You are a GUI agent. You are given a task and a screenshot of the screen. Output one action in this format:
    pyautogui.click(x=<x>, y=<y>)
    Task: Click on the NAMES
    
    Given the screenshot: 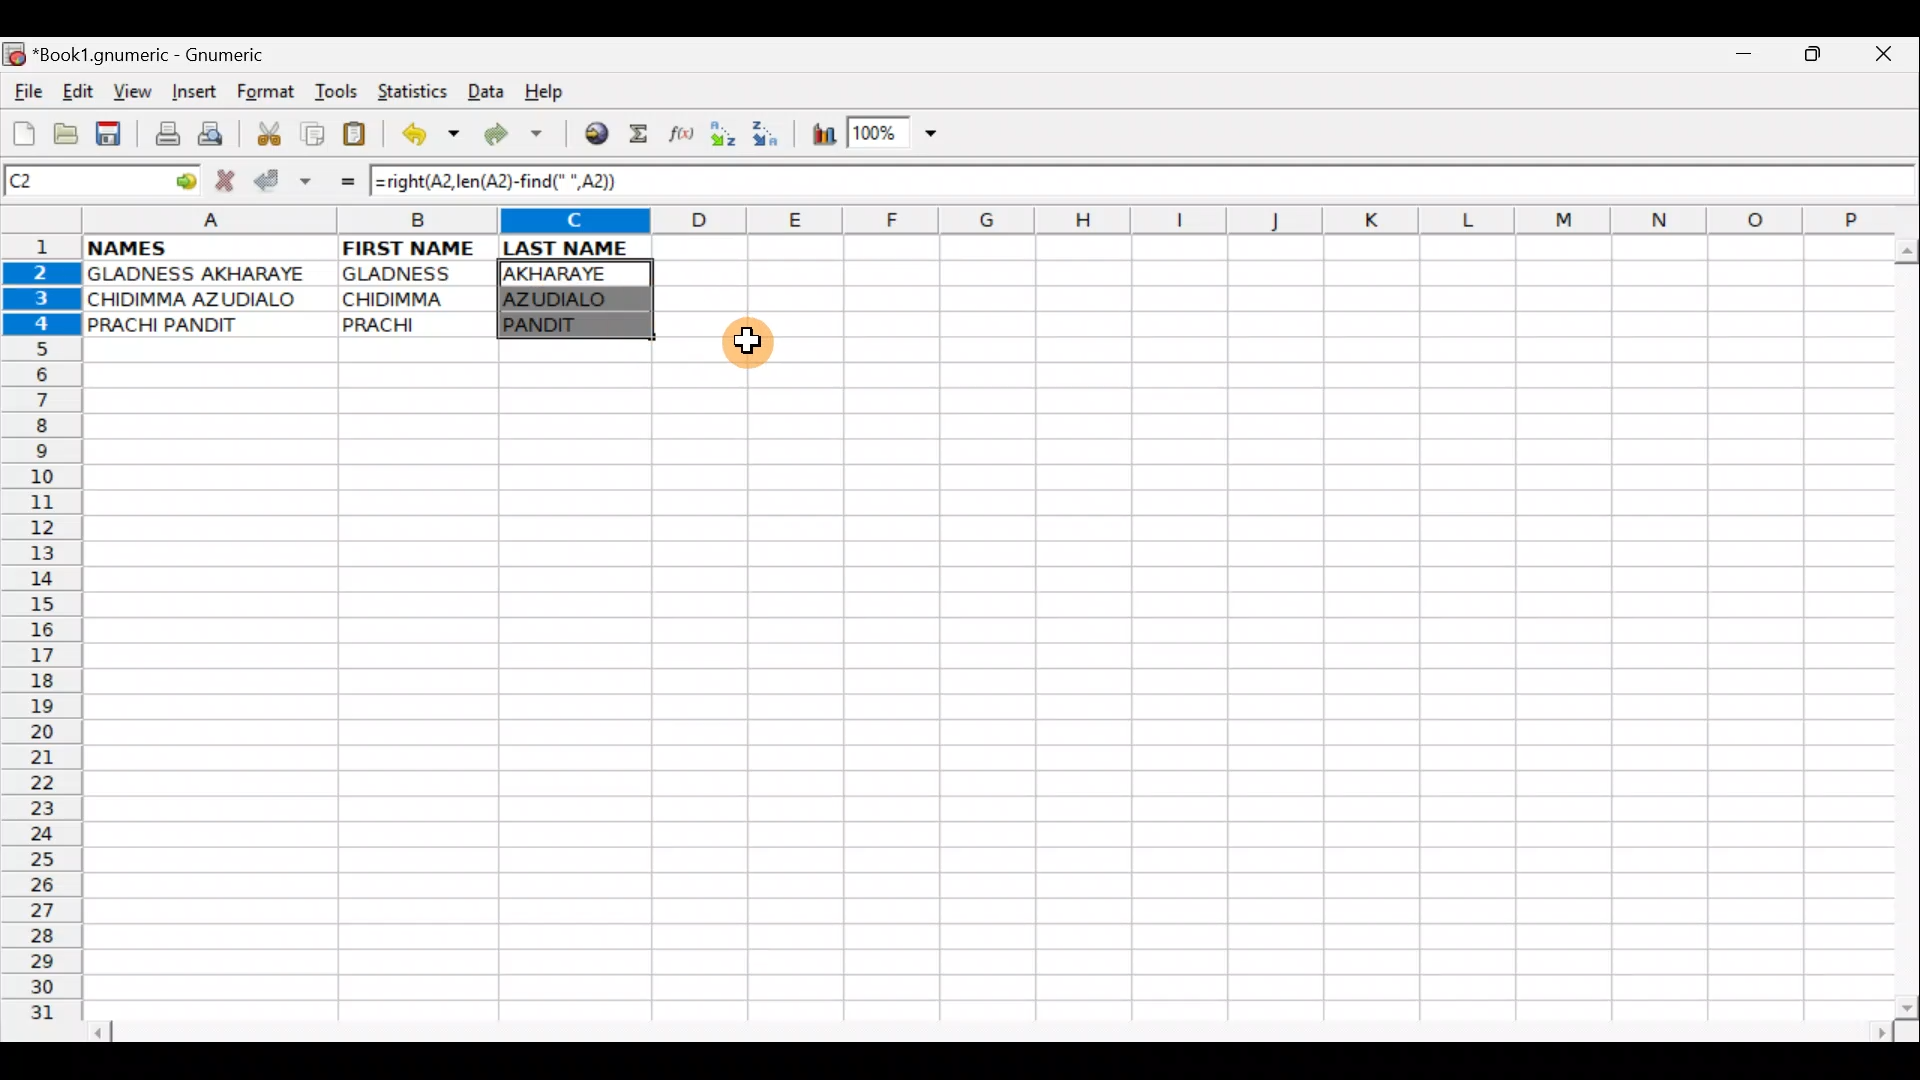 What is the action you would take?
    pyautogui.click(x=187, y=246)
    